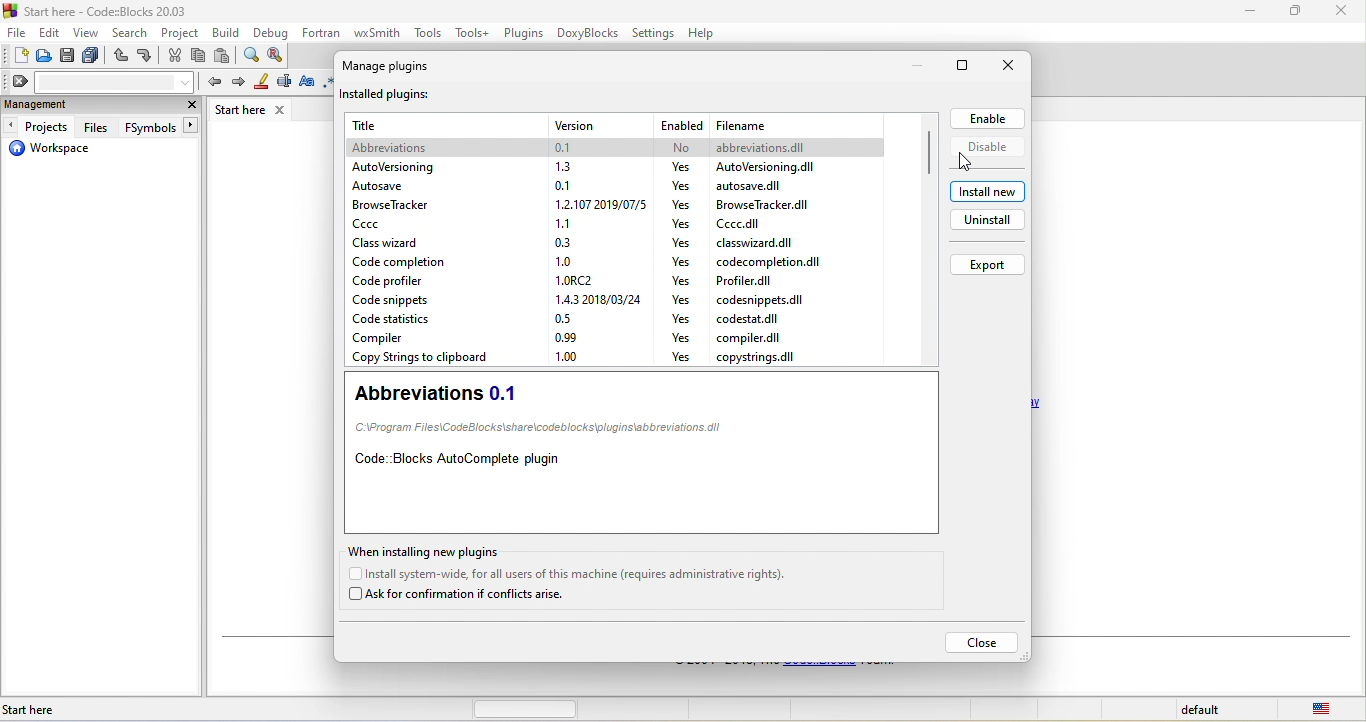 Image resolution: width=1366 pixels, height=722 pixels. Describe the element at coordinates (58, 152) in the screenshot. I see `workspace ` at that location.